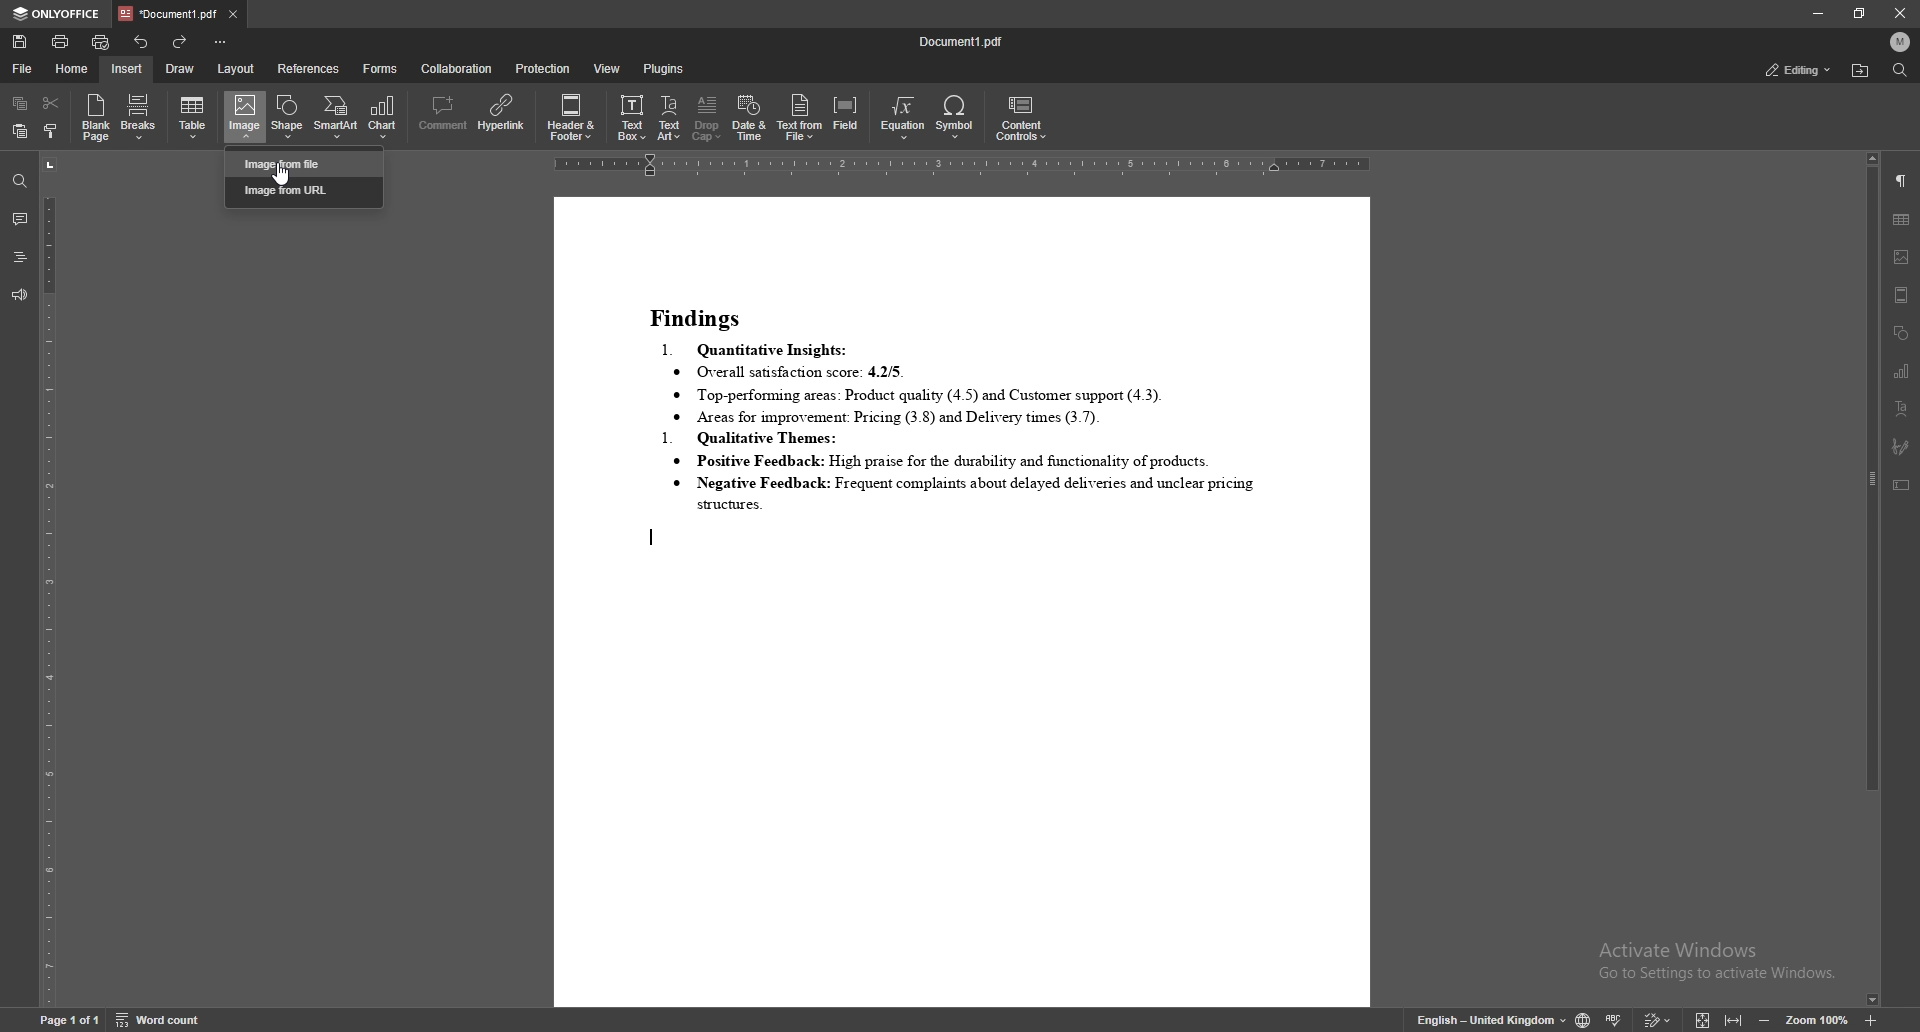 The width and height of the screenshot is (1920, 1032). Describe the element at coordinates (443, 115) in the screenshot. I see `comment` at that location.